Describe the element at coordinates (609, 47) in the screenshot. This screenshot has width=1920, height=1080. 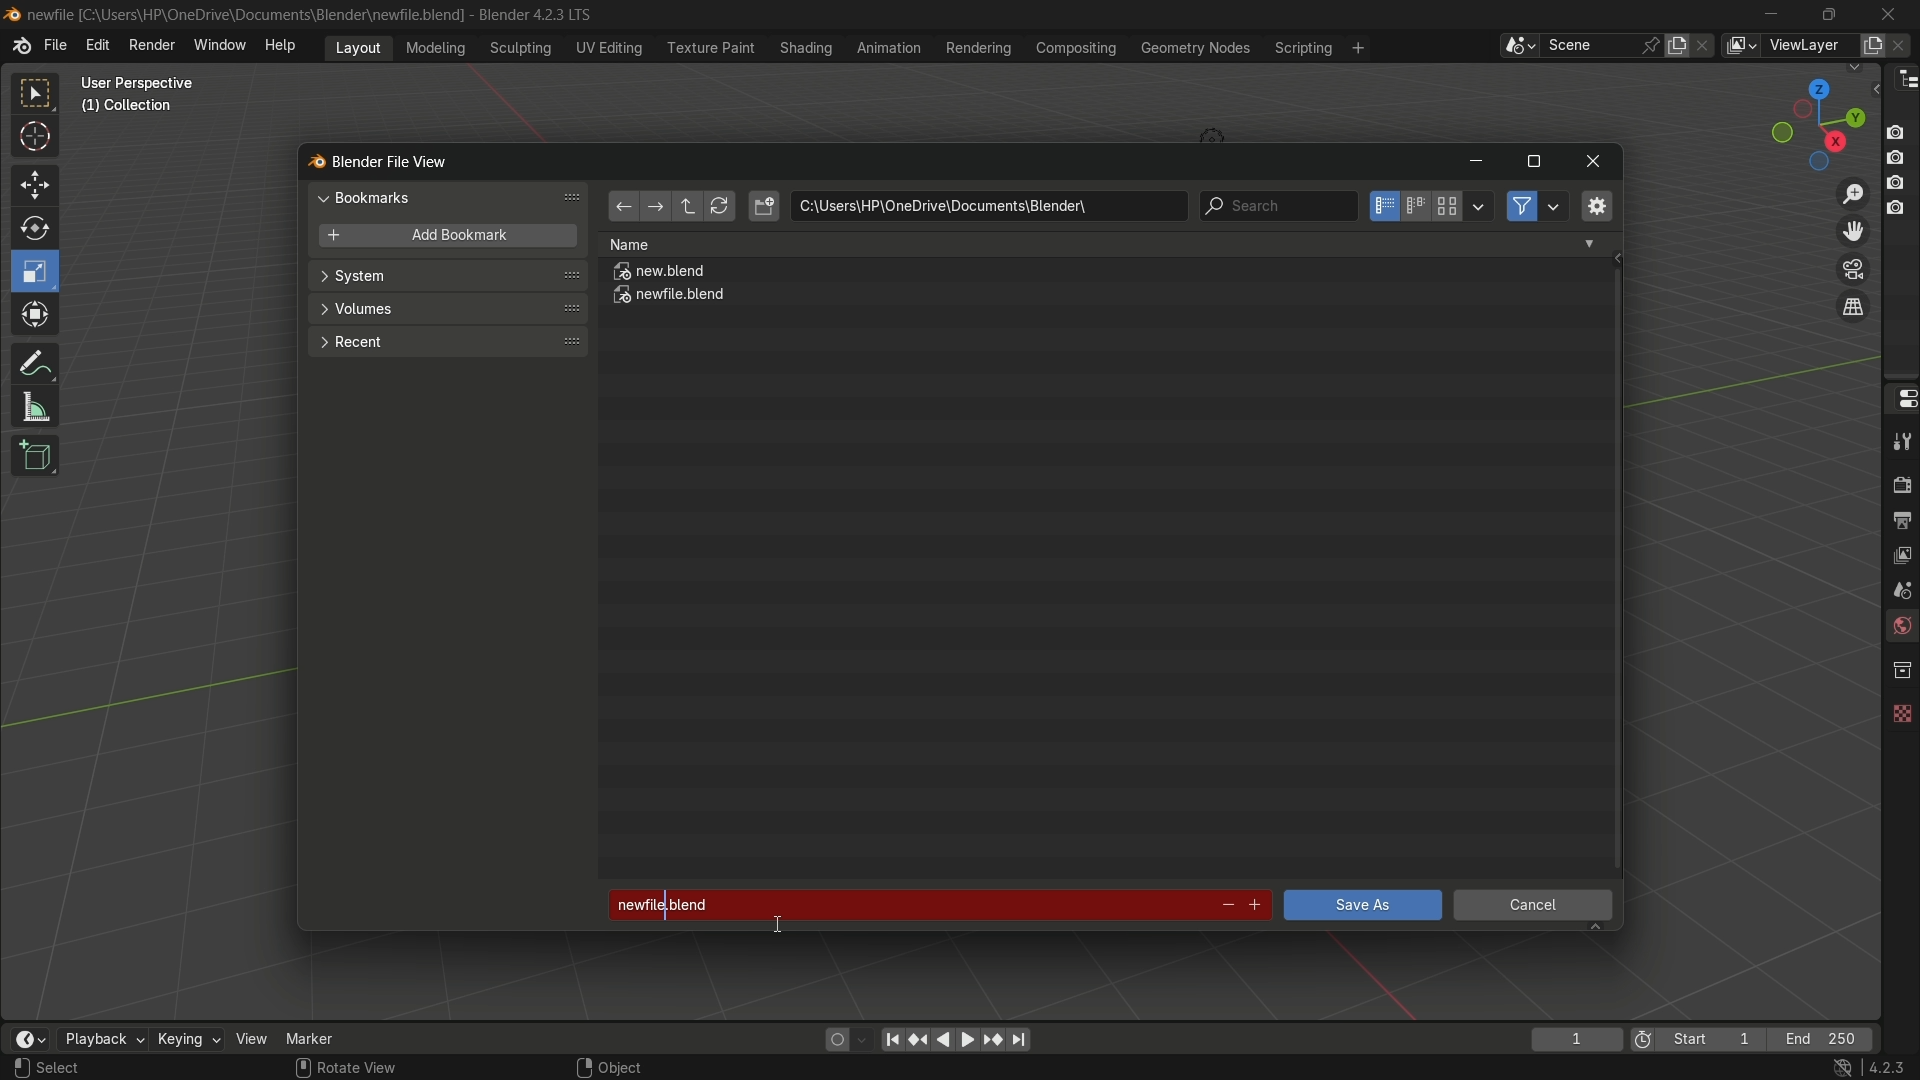
I see `uv editing menu` at that location.